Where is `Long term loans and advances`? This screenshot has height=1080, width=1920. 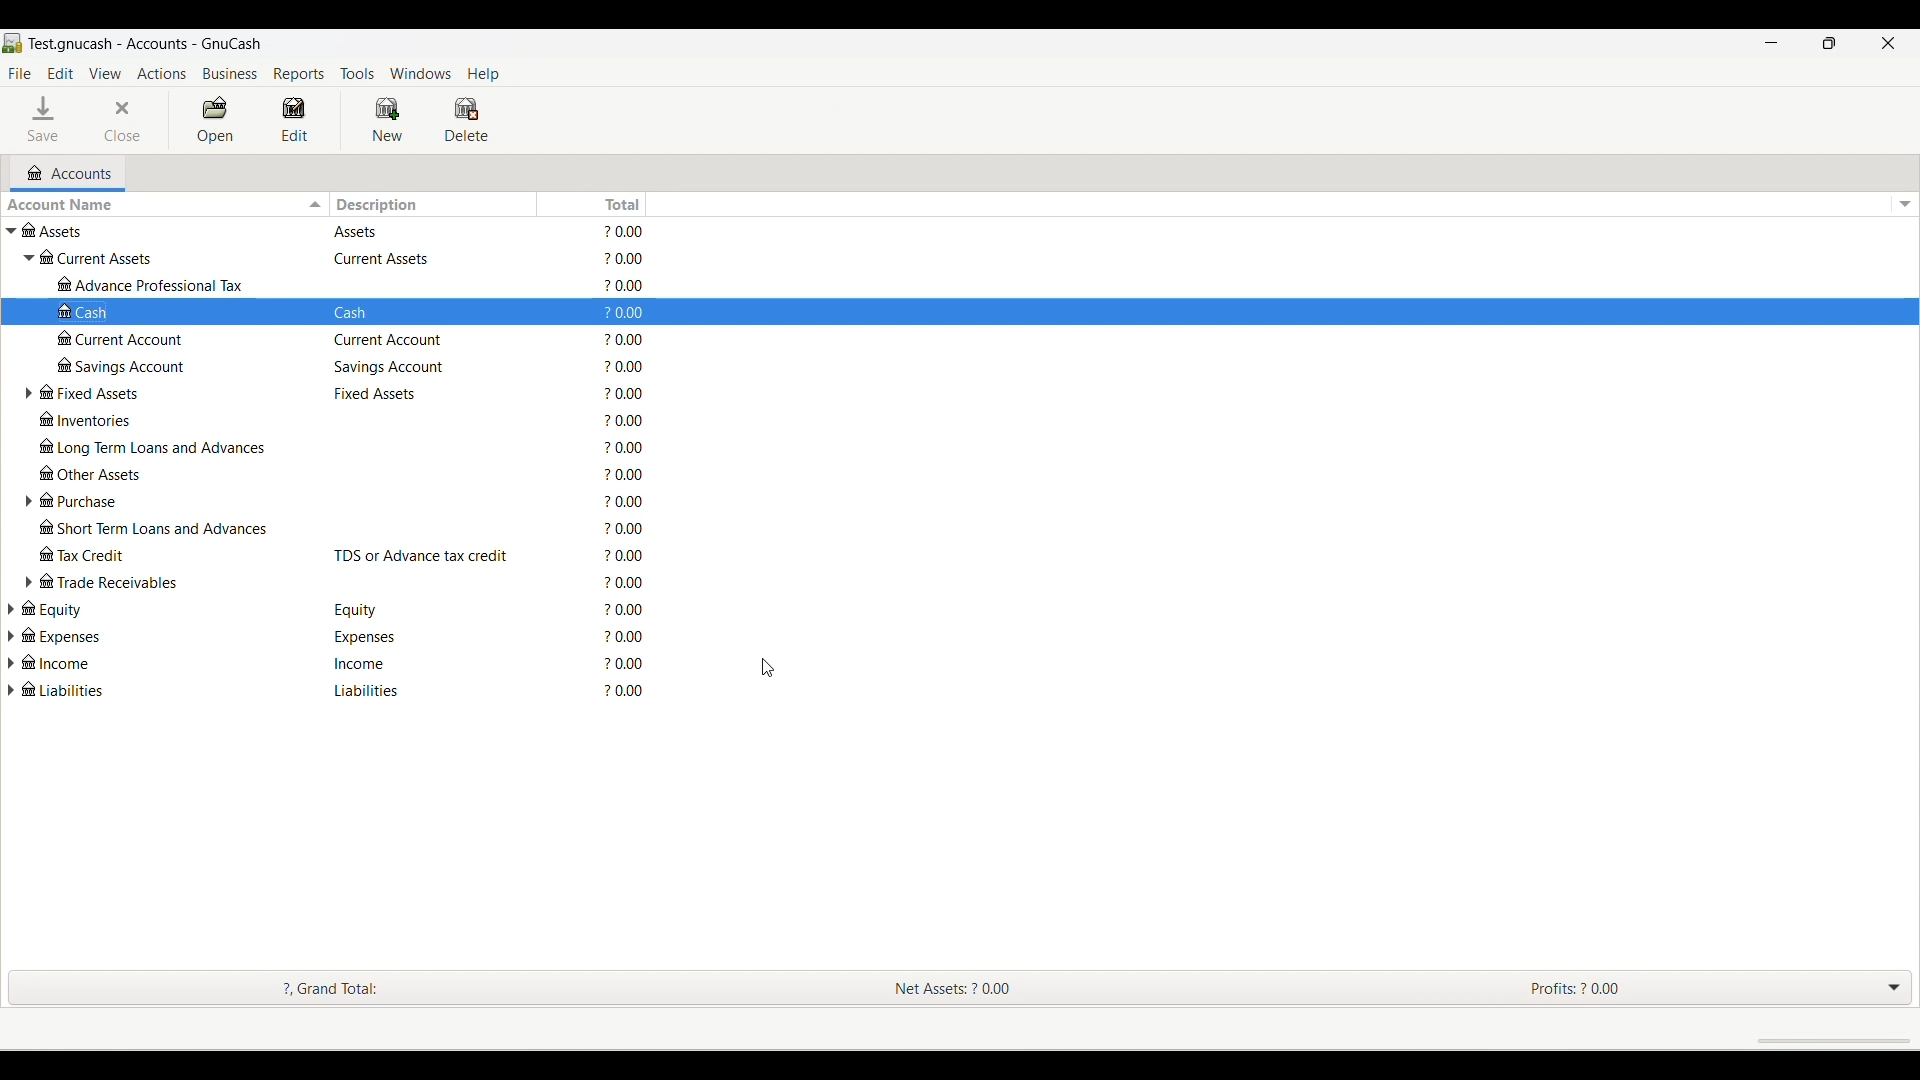
Long term loans and advances is located at coordinates (168, 447).